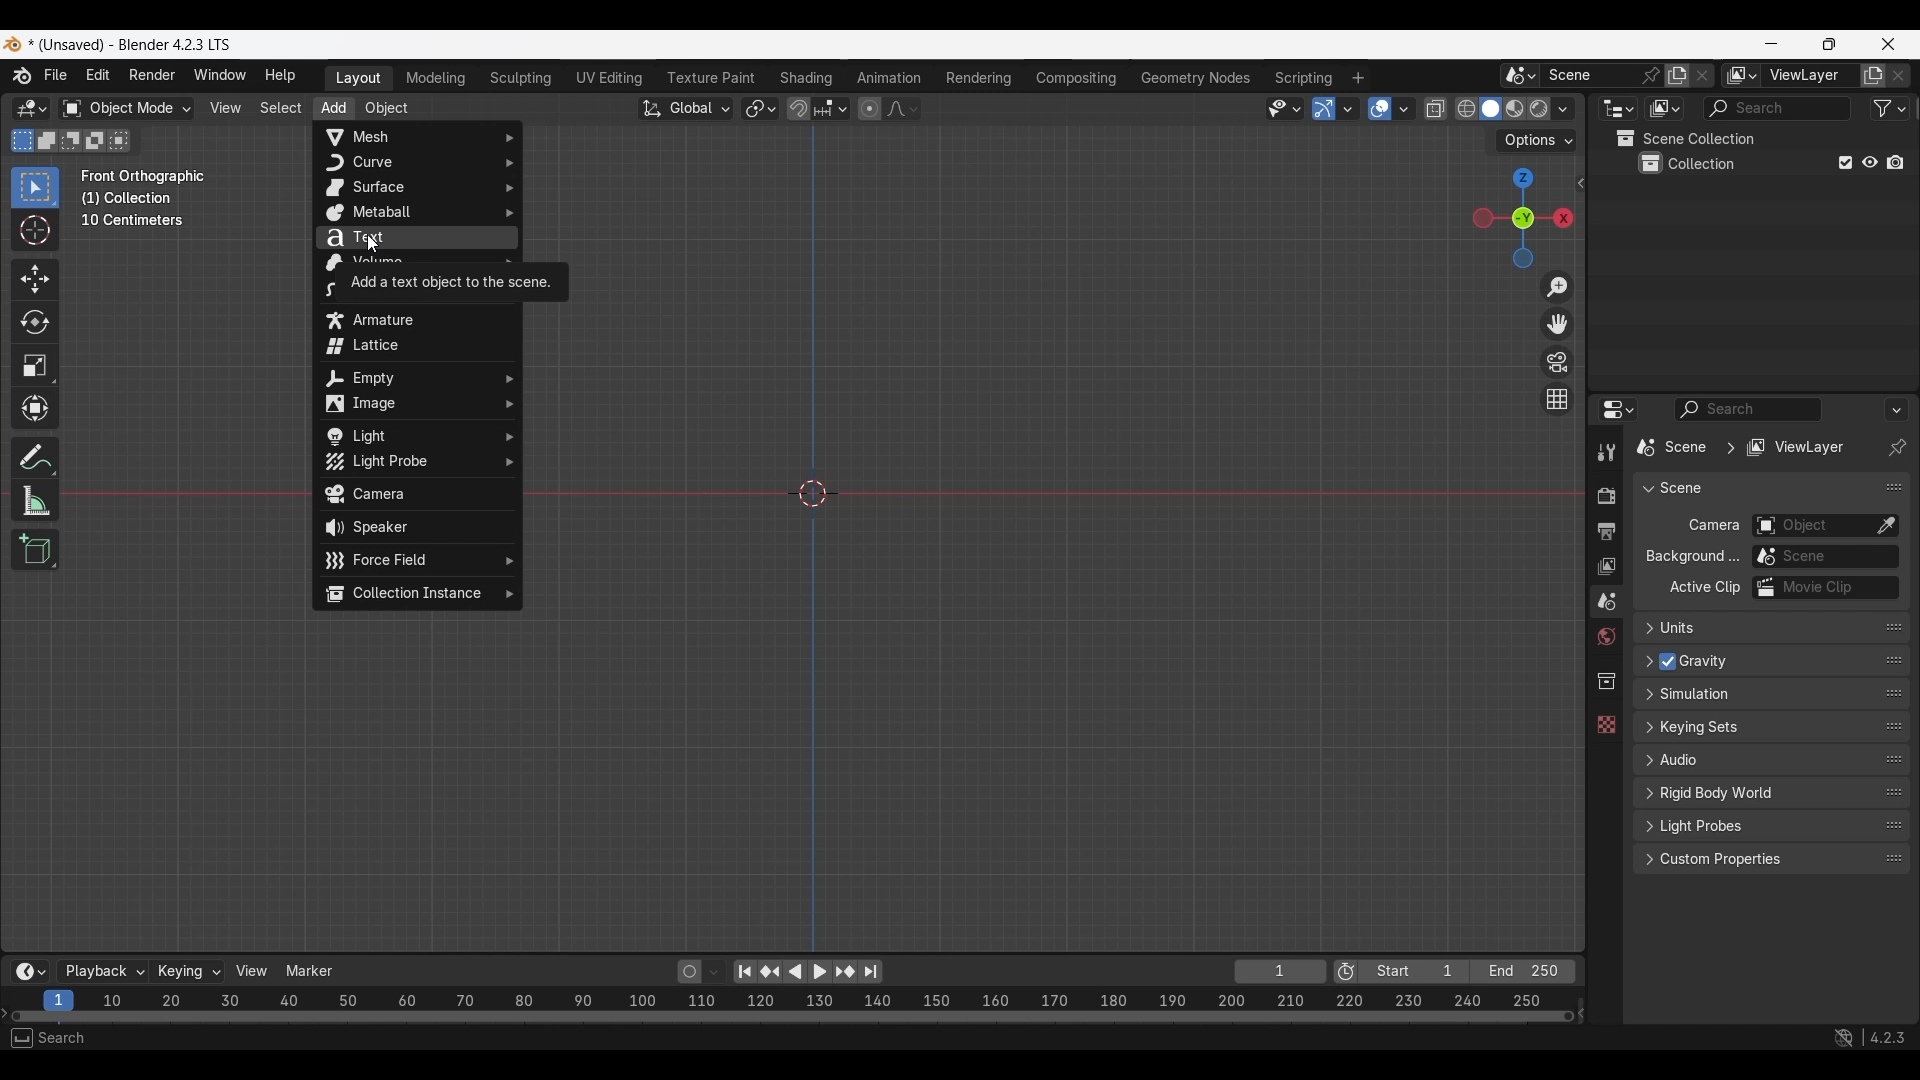 The width and height of the screenshot is (1920, 1080). Describe the element at coordinates (1301, 77) in the screenshot. I see `Scripting workspace` at that location.